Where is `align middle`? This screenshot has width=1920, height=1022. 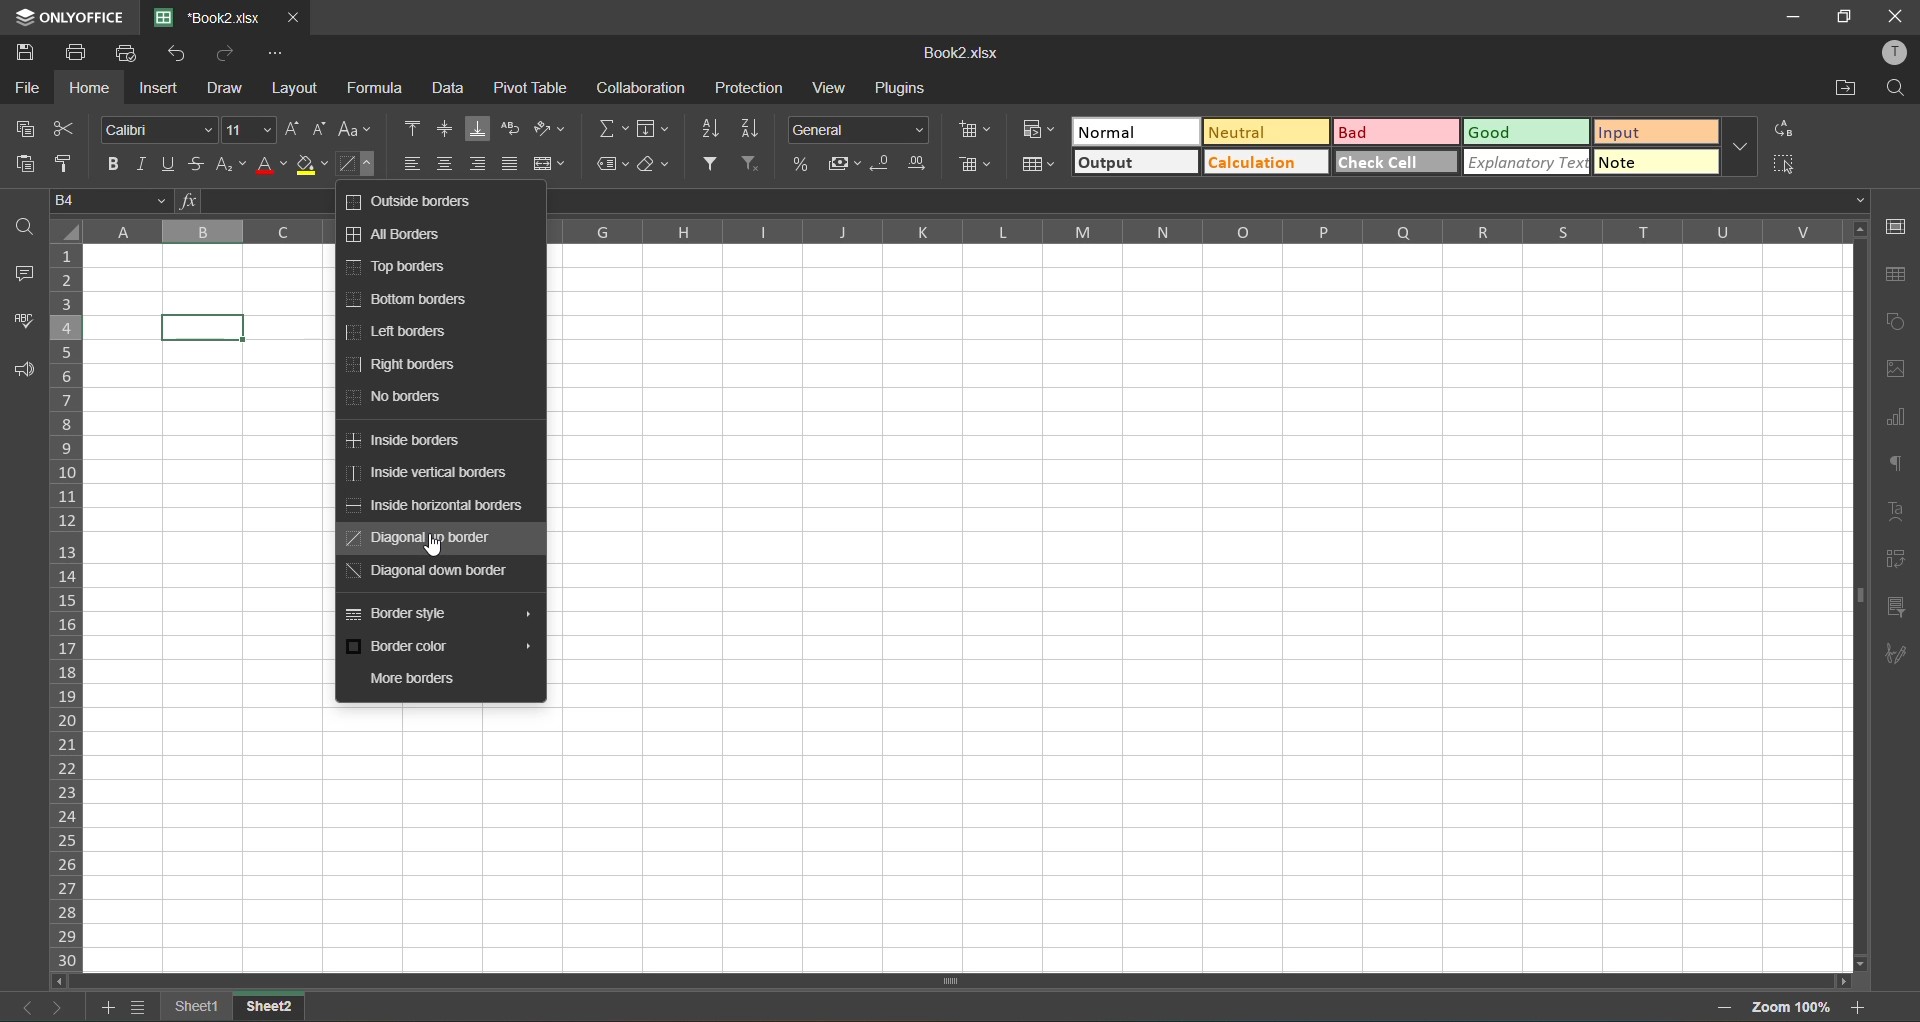 align middle is located at coordinates (450, 129).